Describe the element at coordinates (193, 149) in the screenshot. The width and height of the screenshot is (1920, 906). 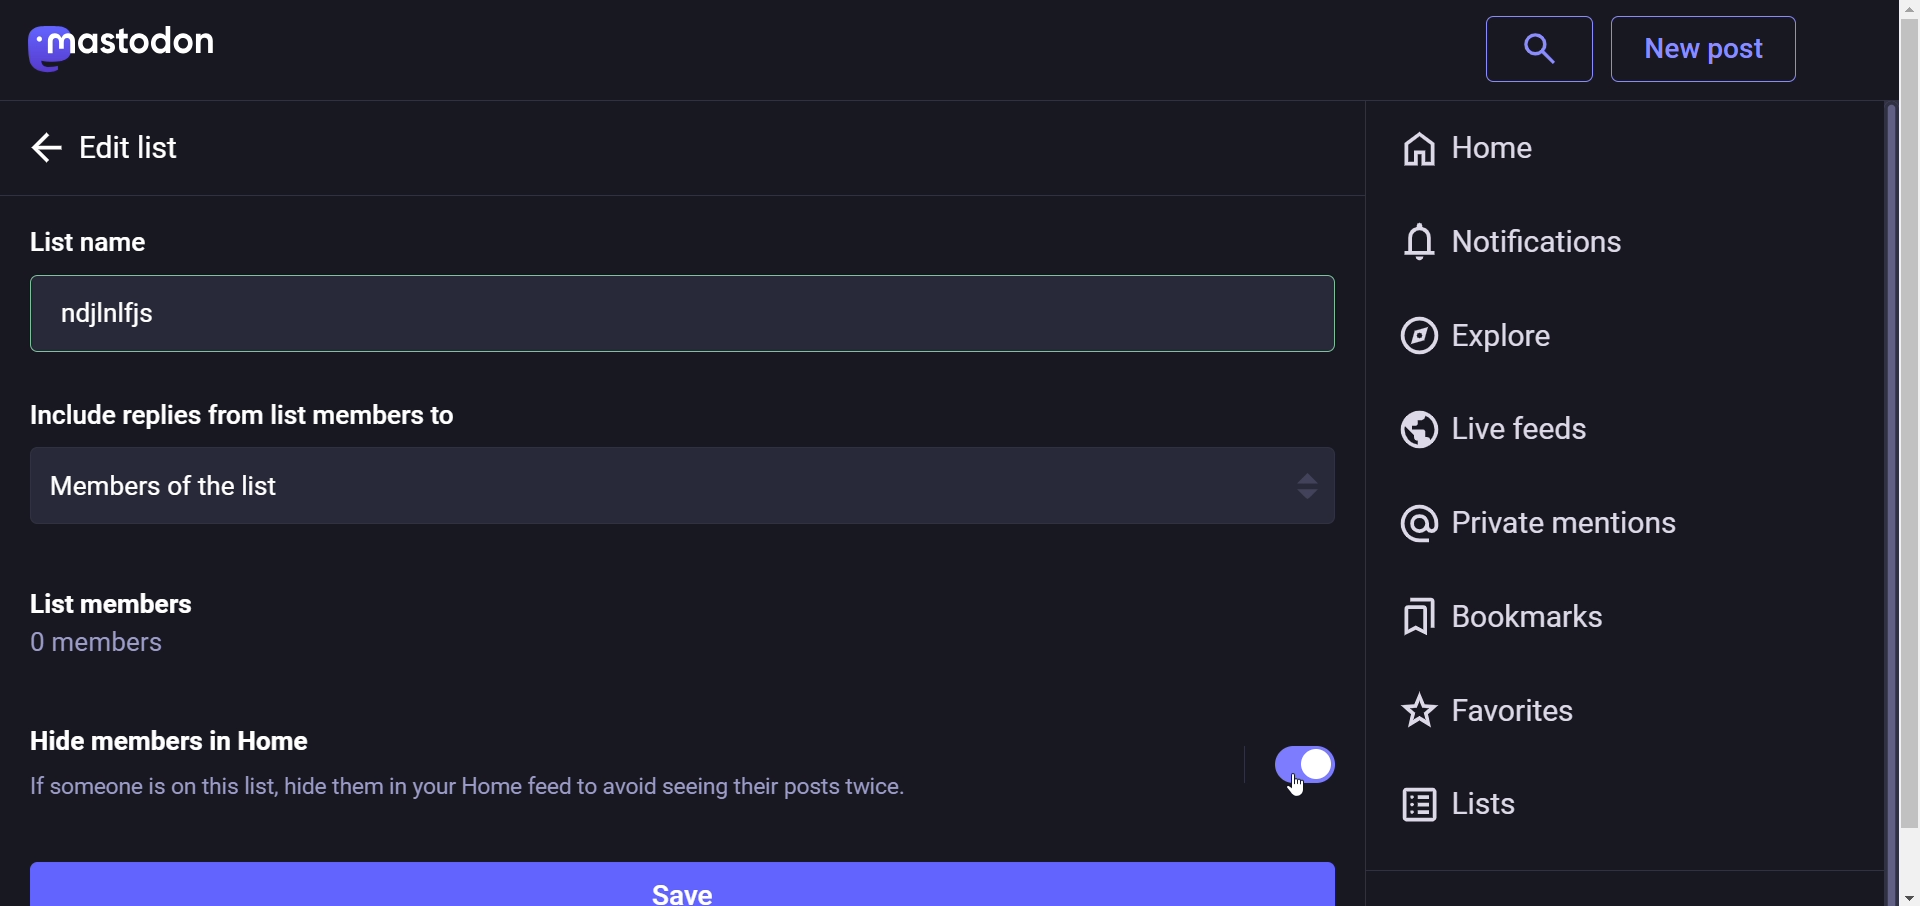
I see `edit list` at that location.